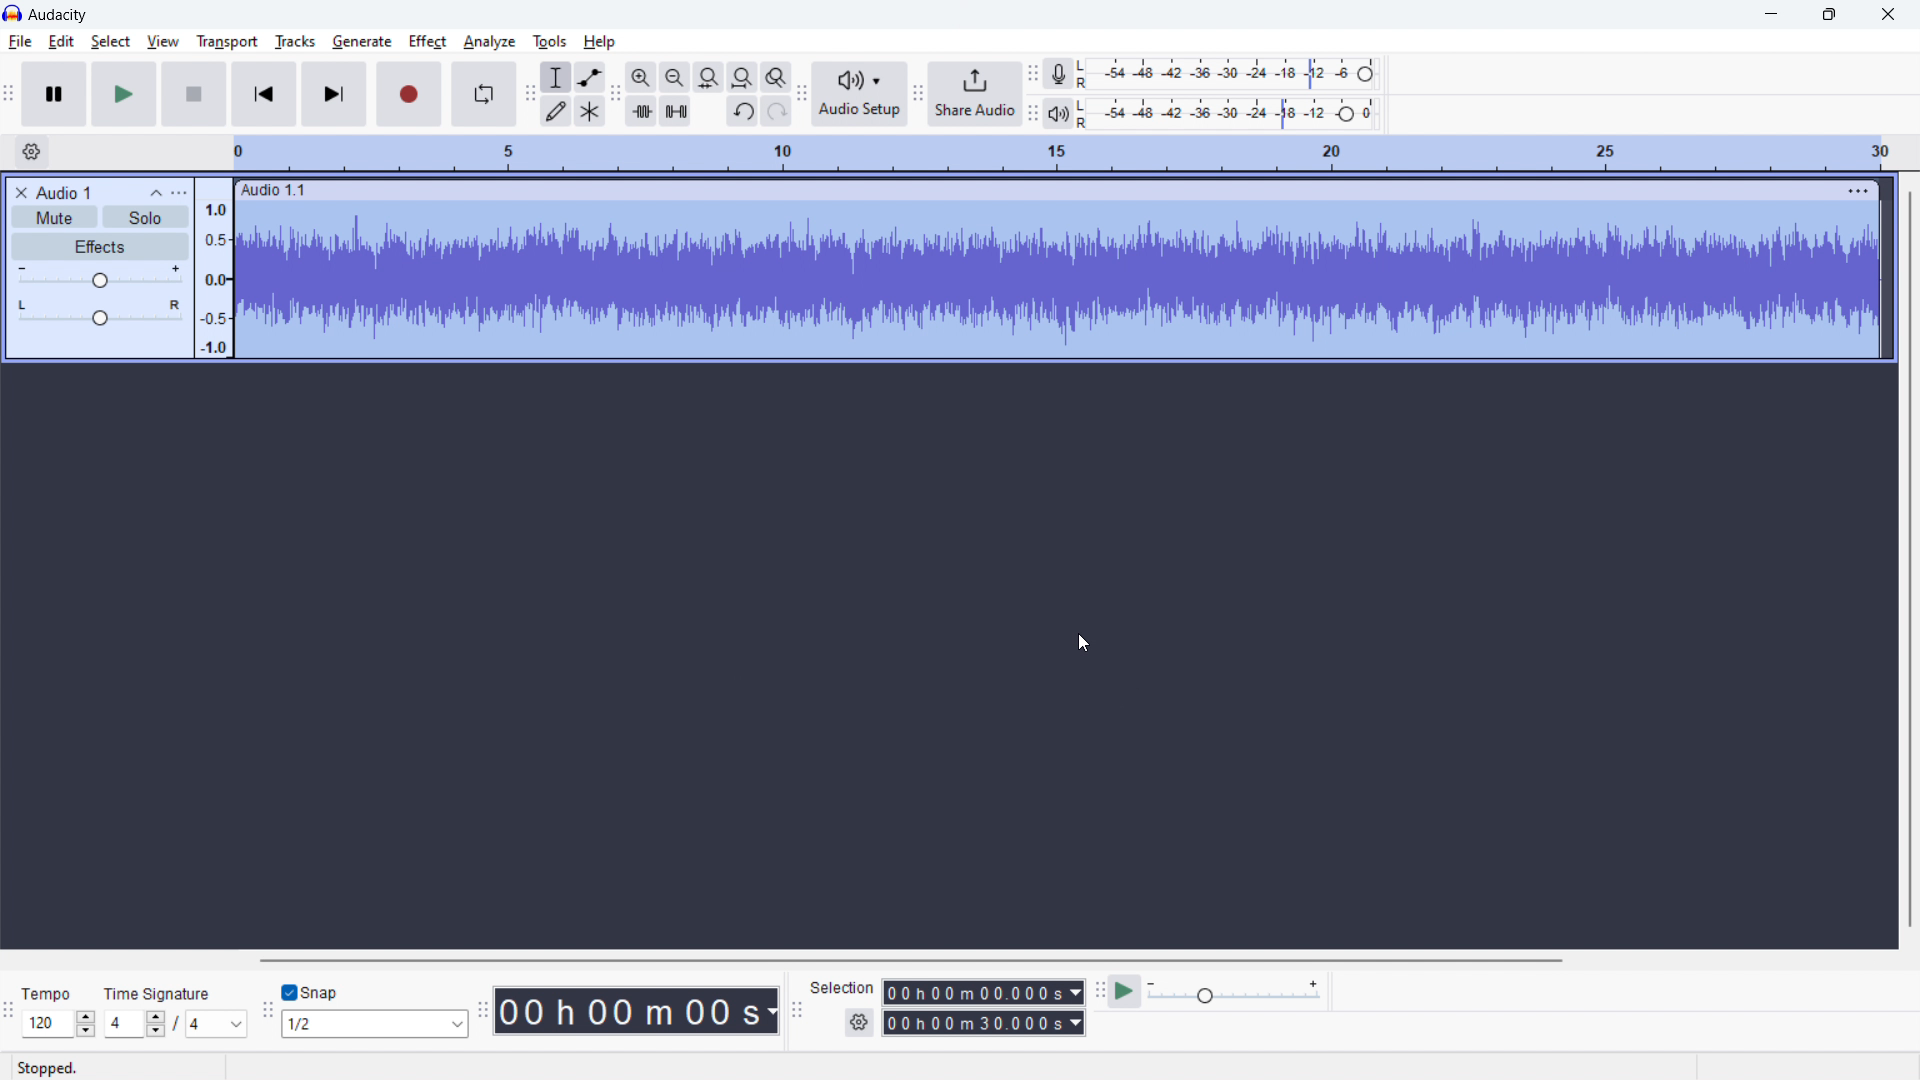  I want to click on Stopped, so click(48, 1067).